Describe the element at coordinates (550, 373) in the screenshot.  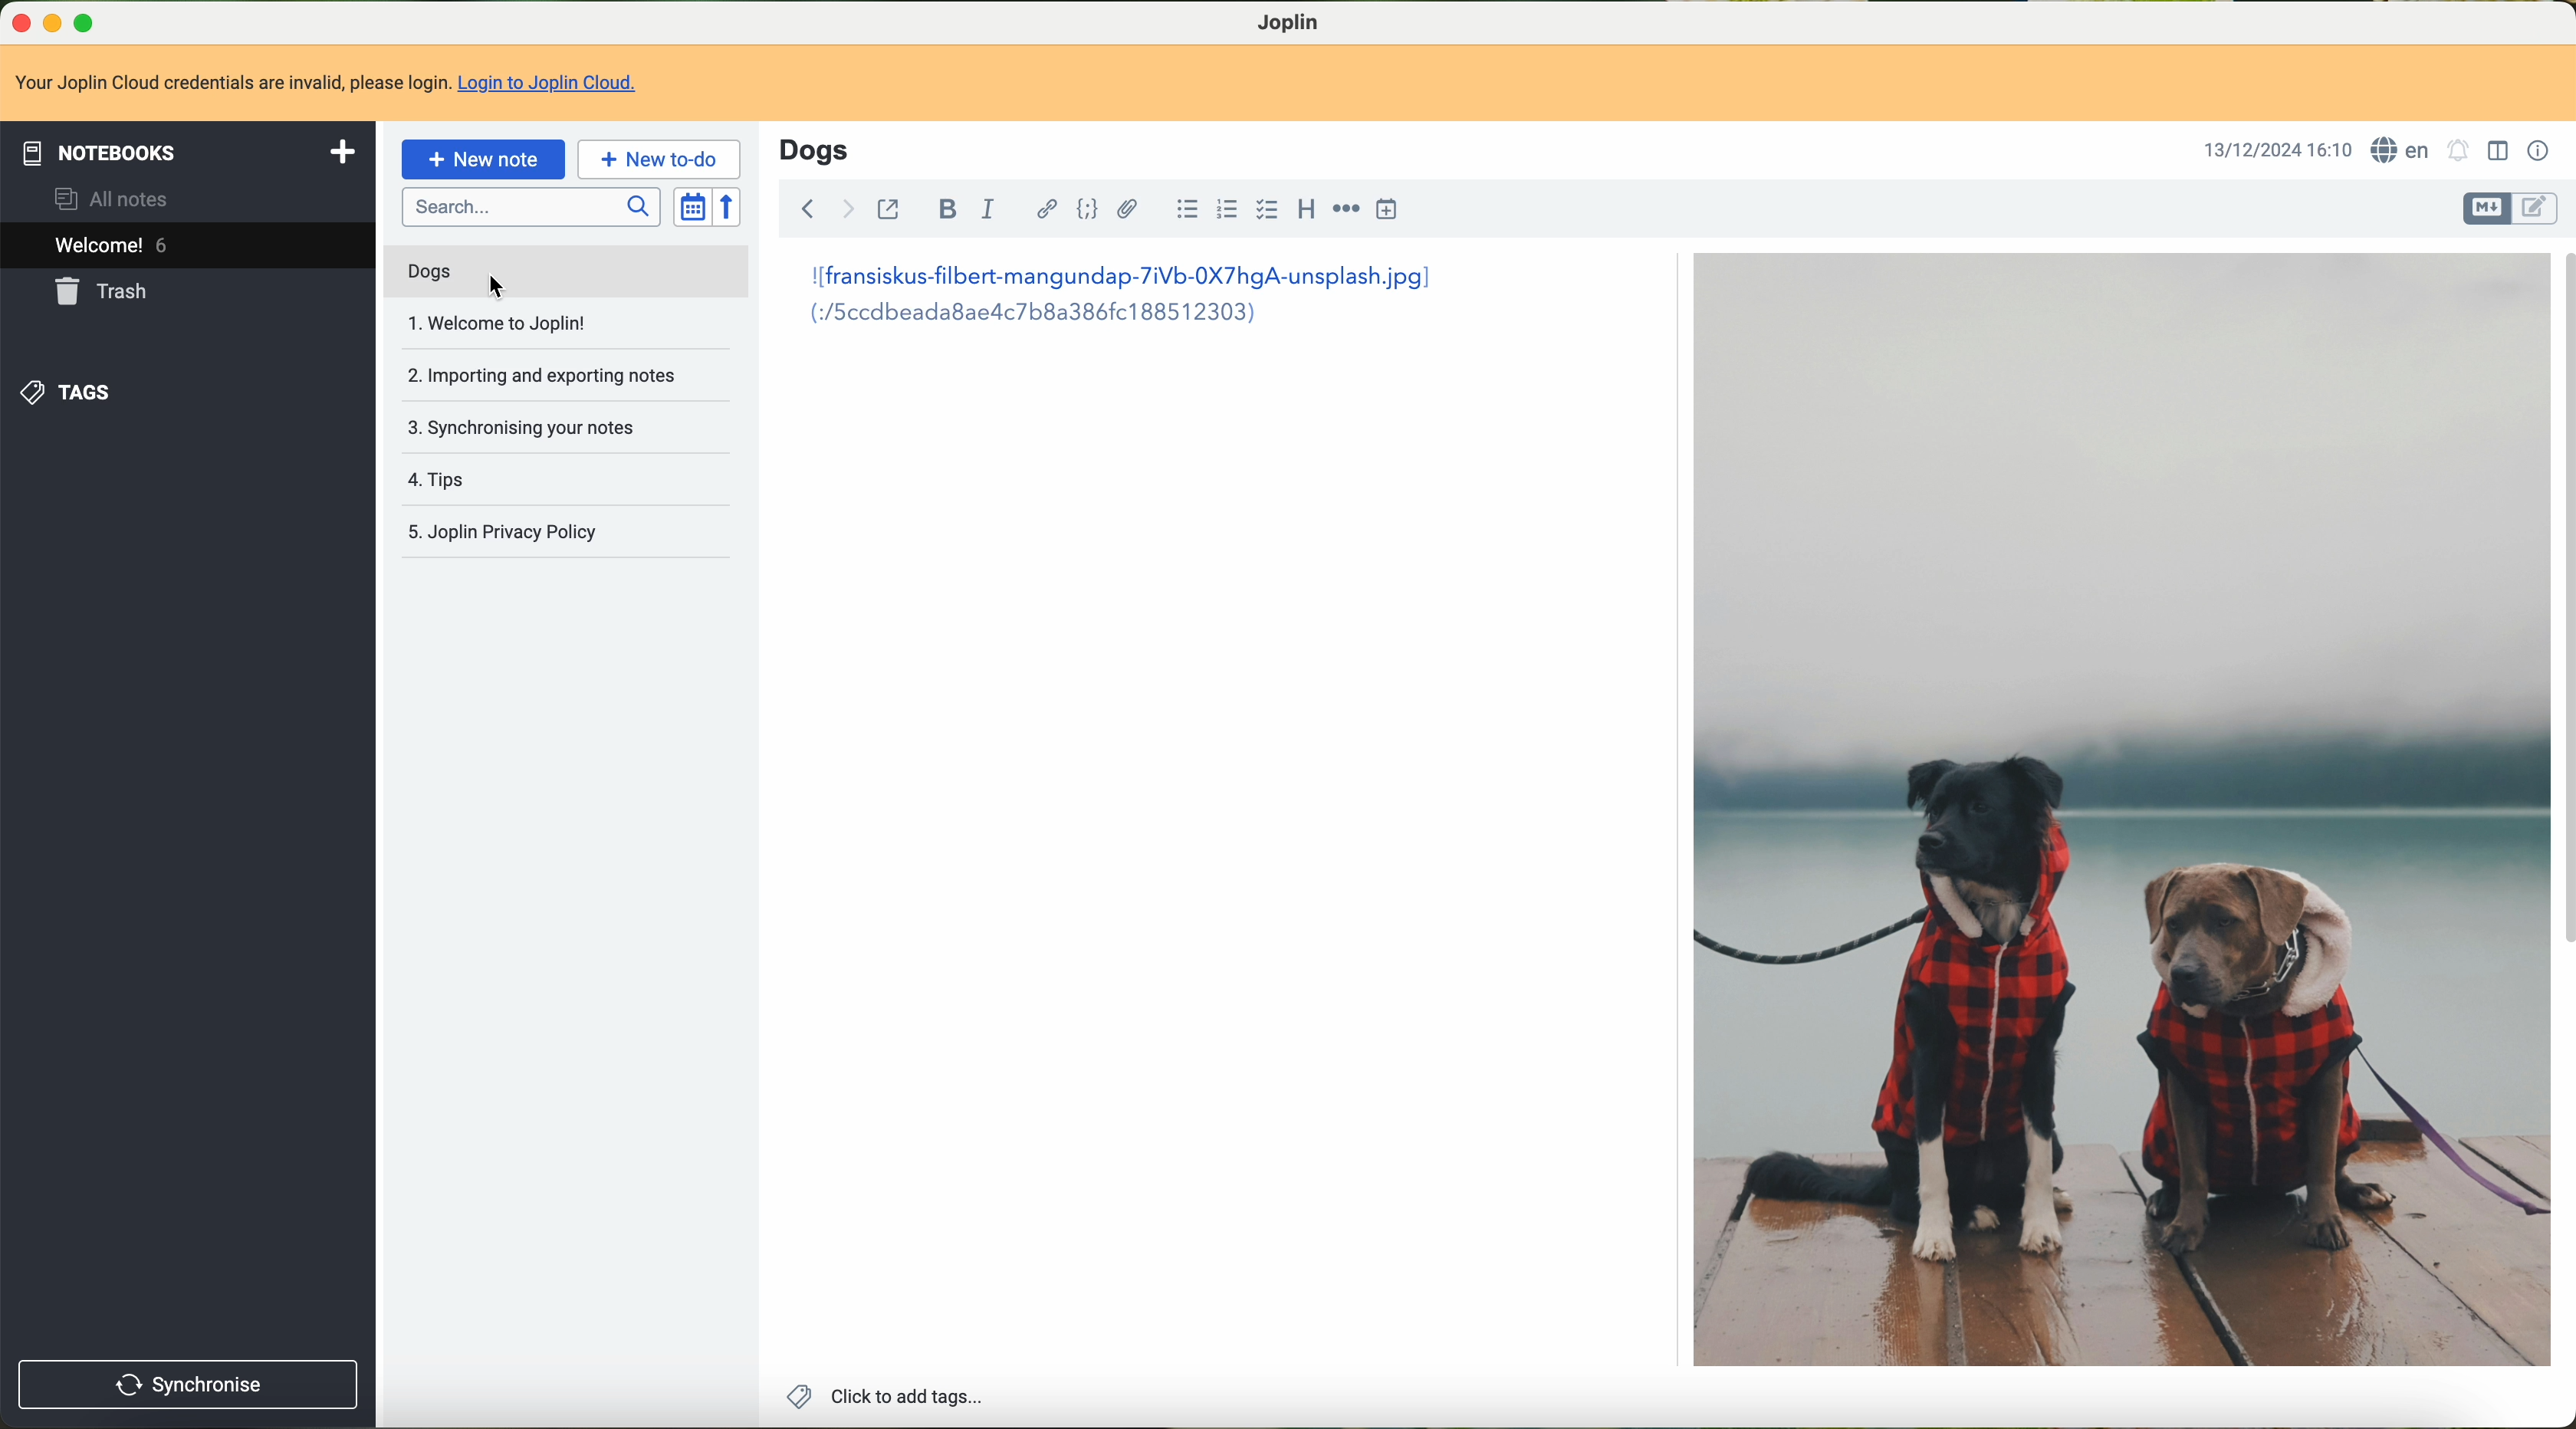
I see `importing and exporting notes` at that location.